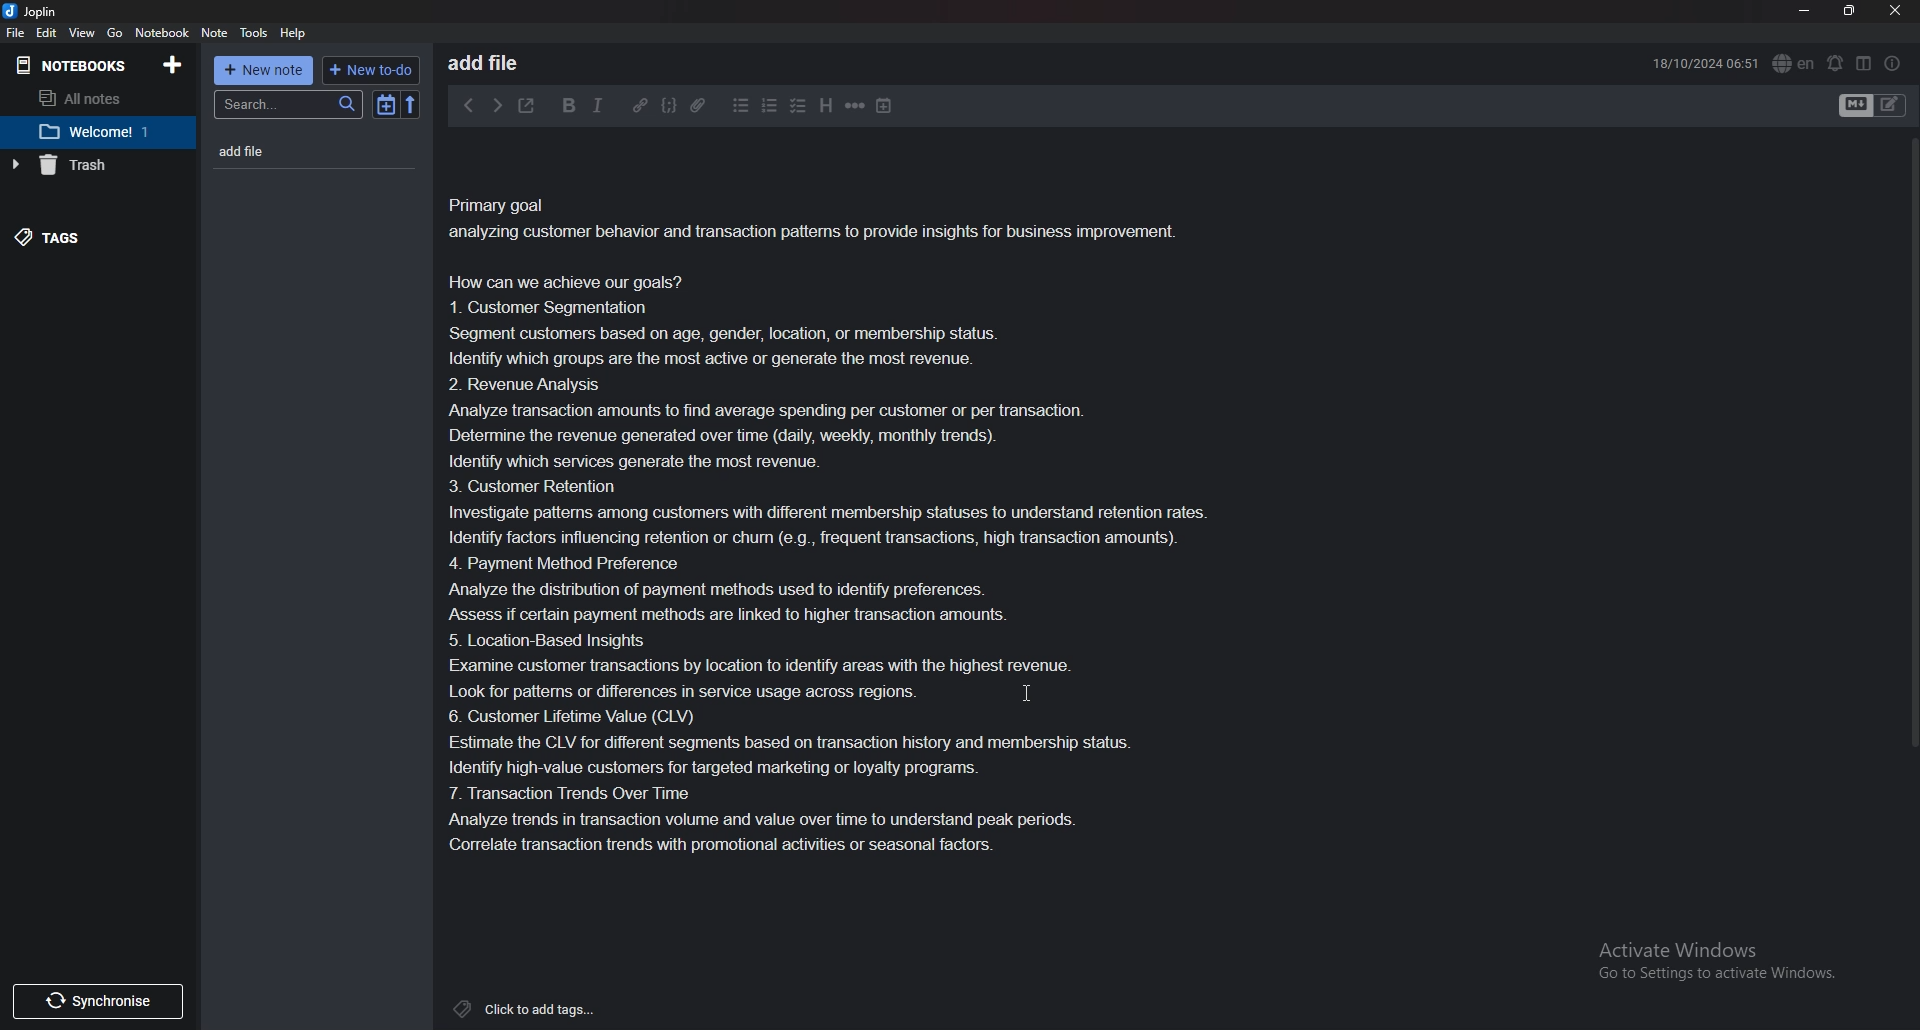  What do you see at coordinates (842, 525) in the screenshot?
I see `text` at bounding box center [842, 525].